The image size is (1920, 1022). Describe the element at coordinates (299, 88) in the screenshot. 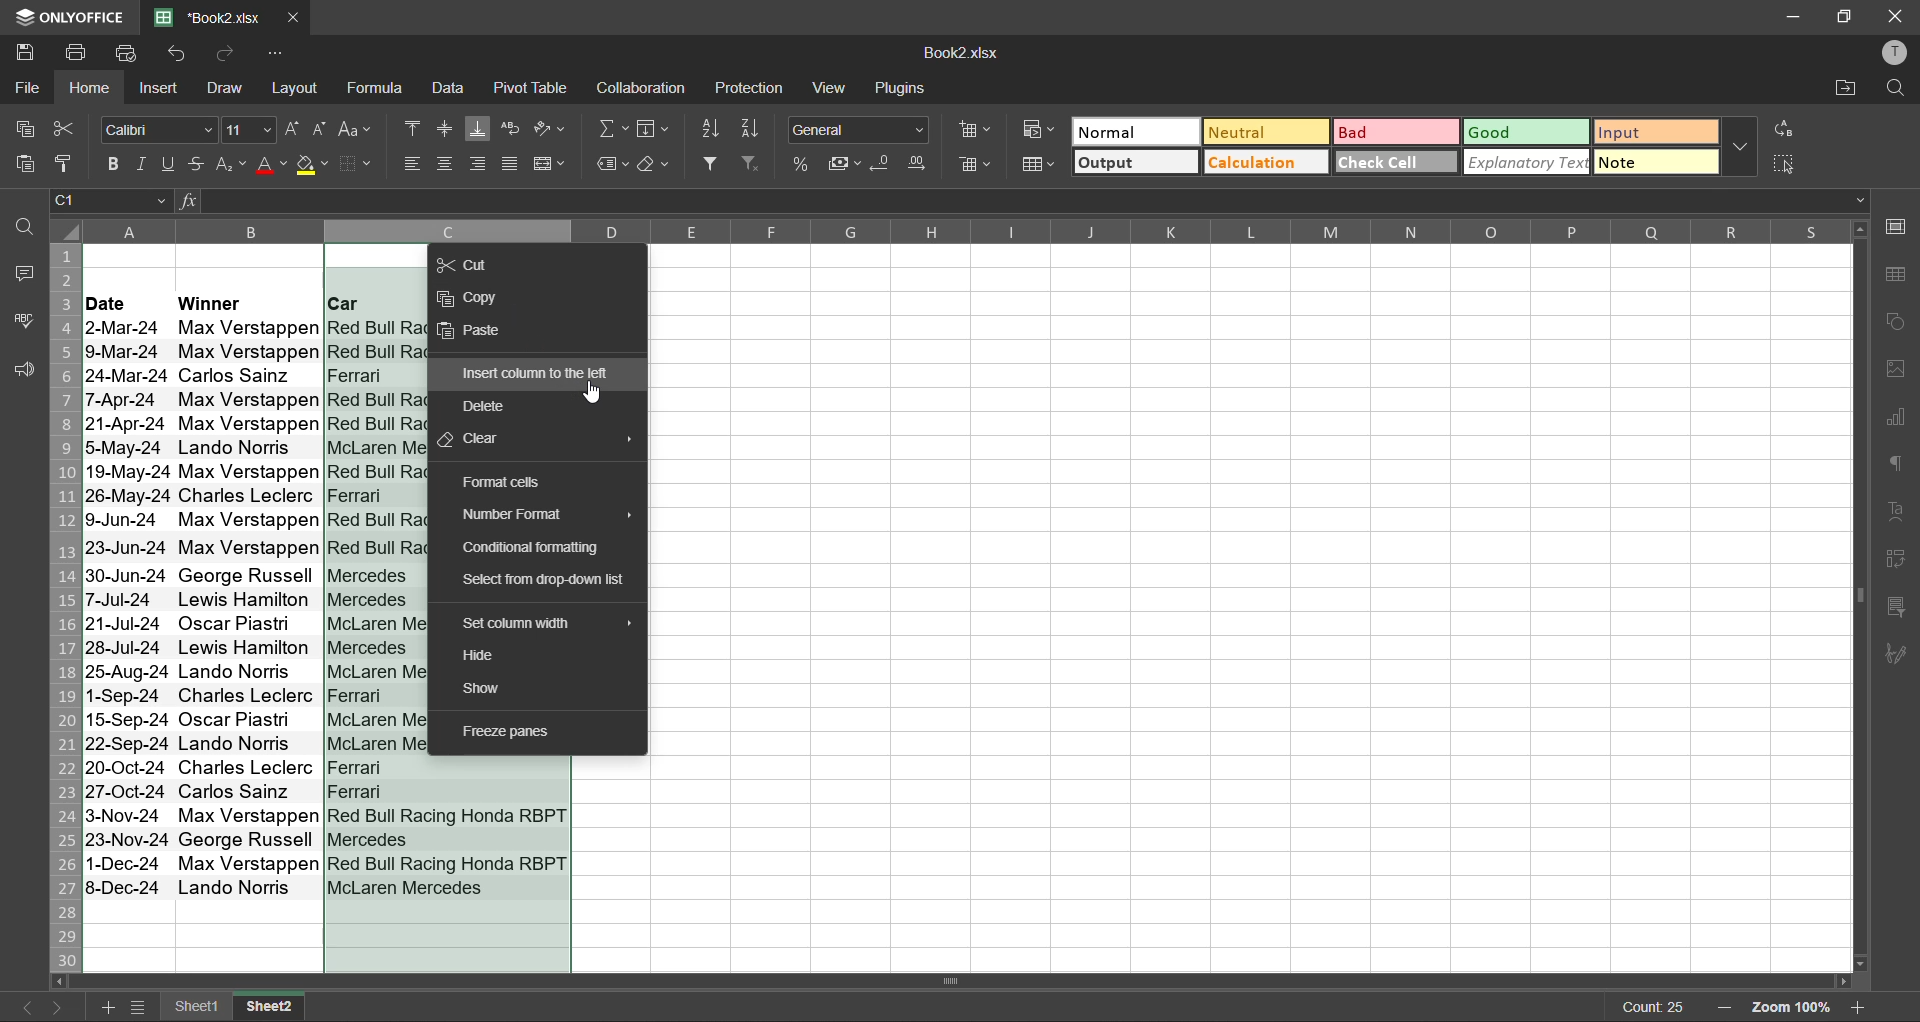

I see `layout` at that location.